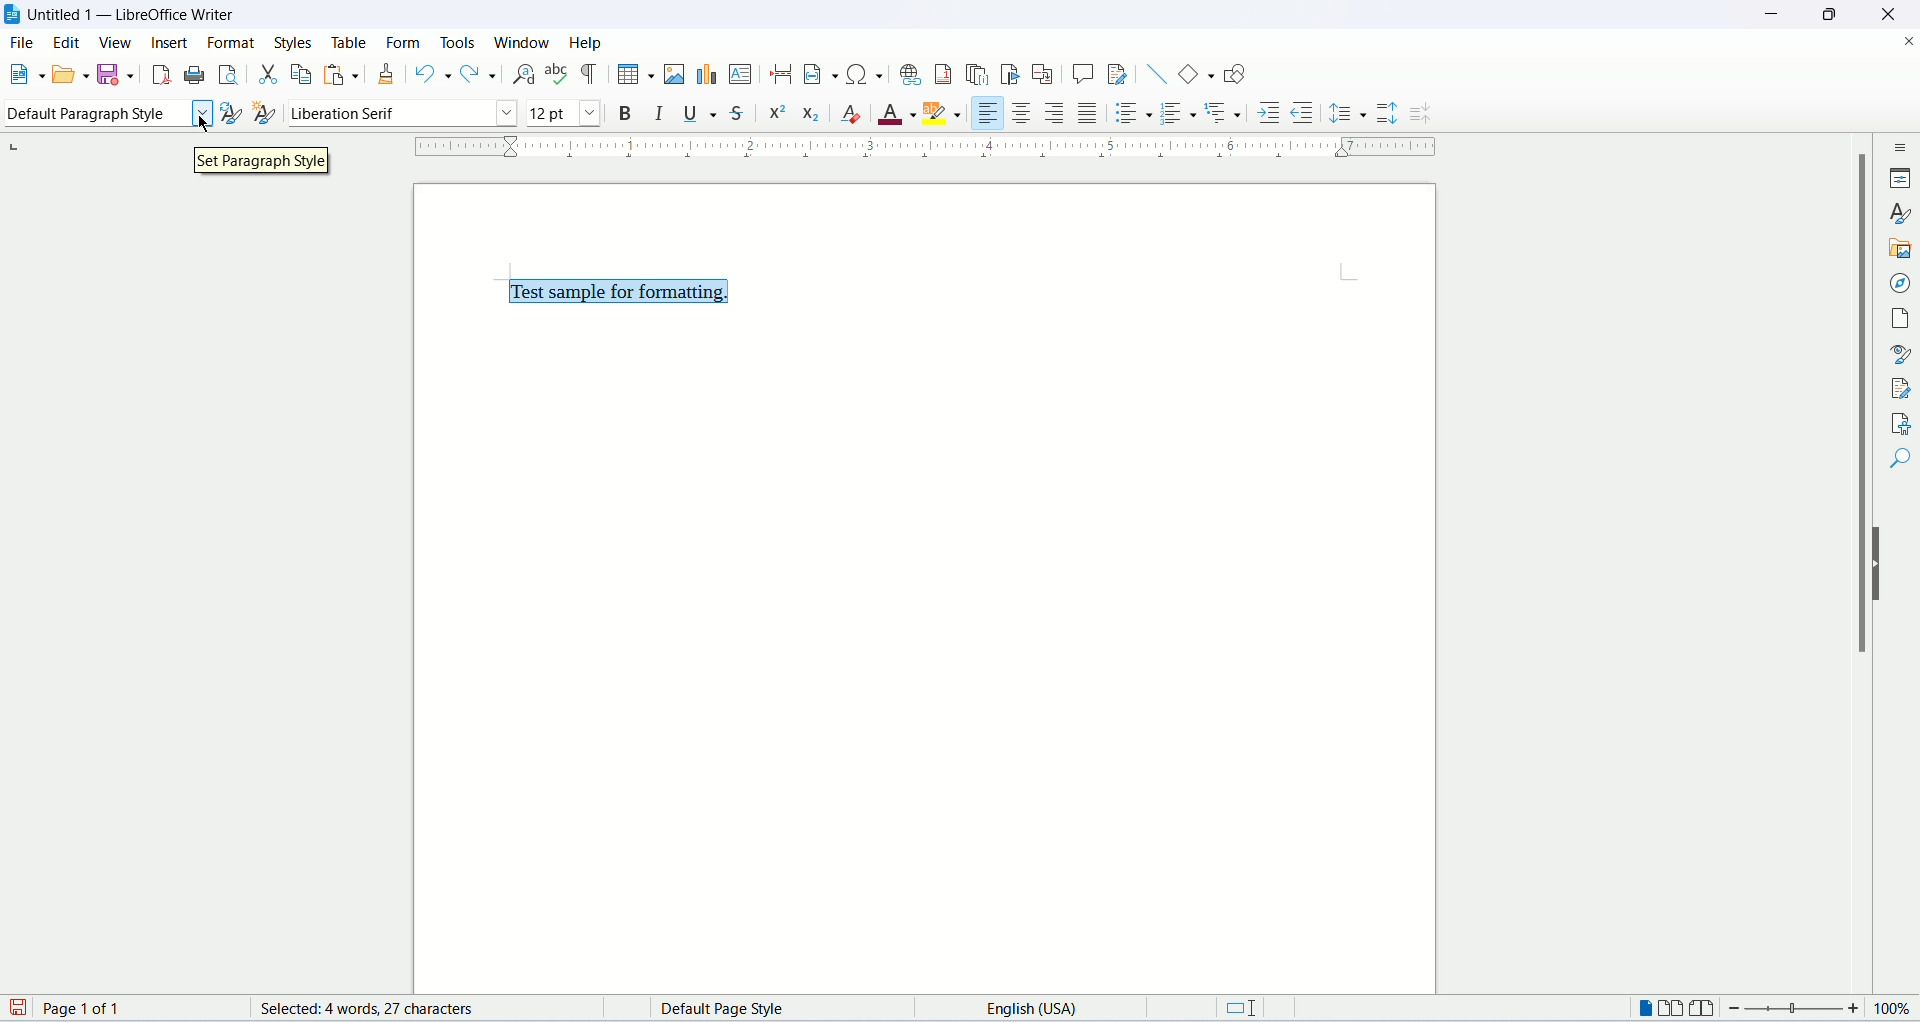 This screenshot has width=1920, height=1022. What do you see at coordinates (387, 73) in the screenshot?
I see `clone formatting` at bounding box center [387, 73].